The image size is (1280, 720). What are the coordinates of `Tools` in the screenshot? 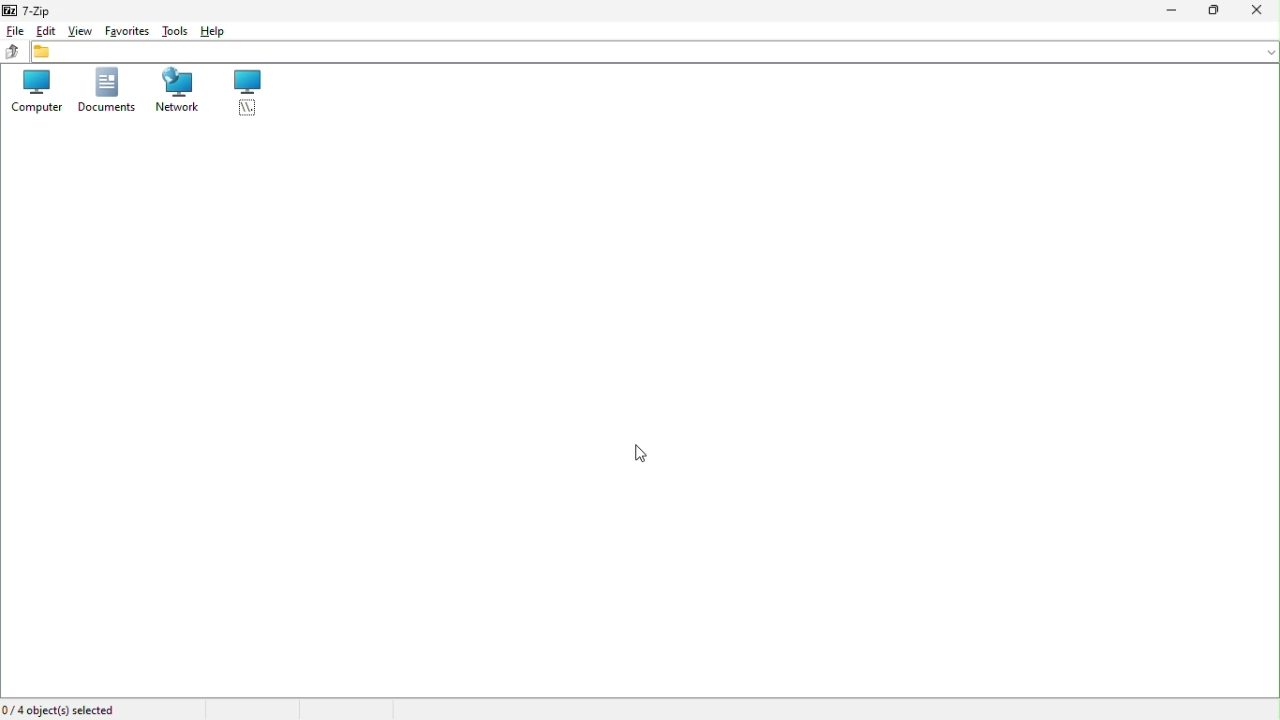 It's located at (174, 31).